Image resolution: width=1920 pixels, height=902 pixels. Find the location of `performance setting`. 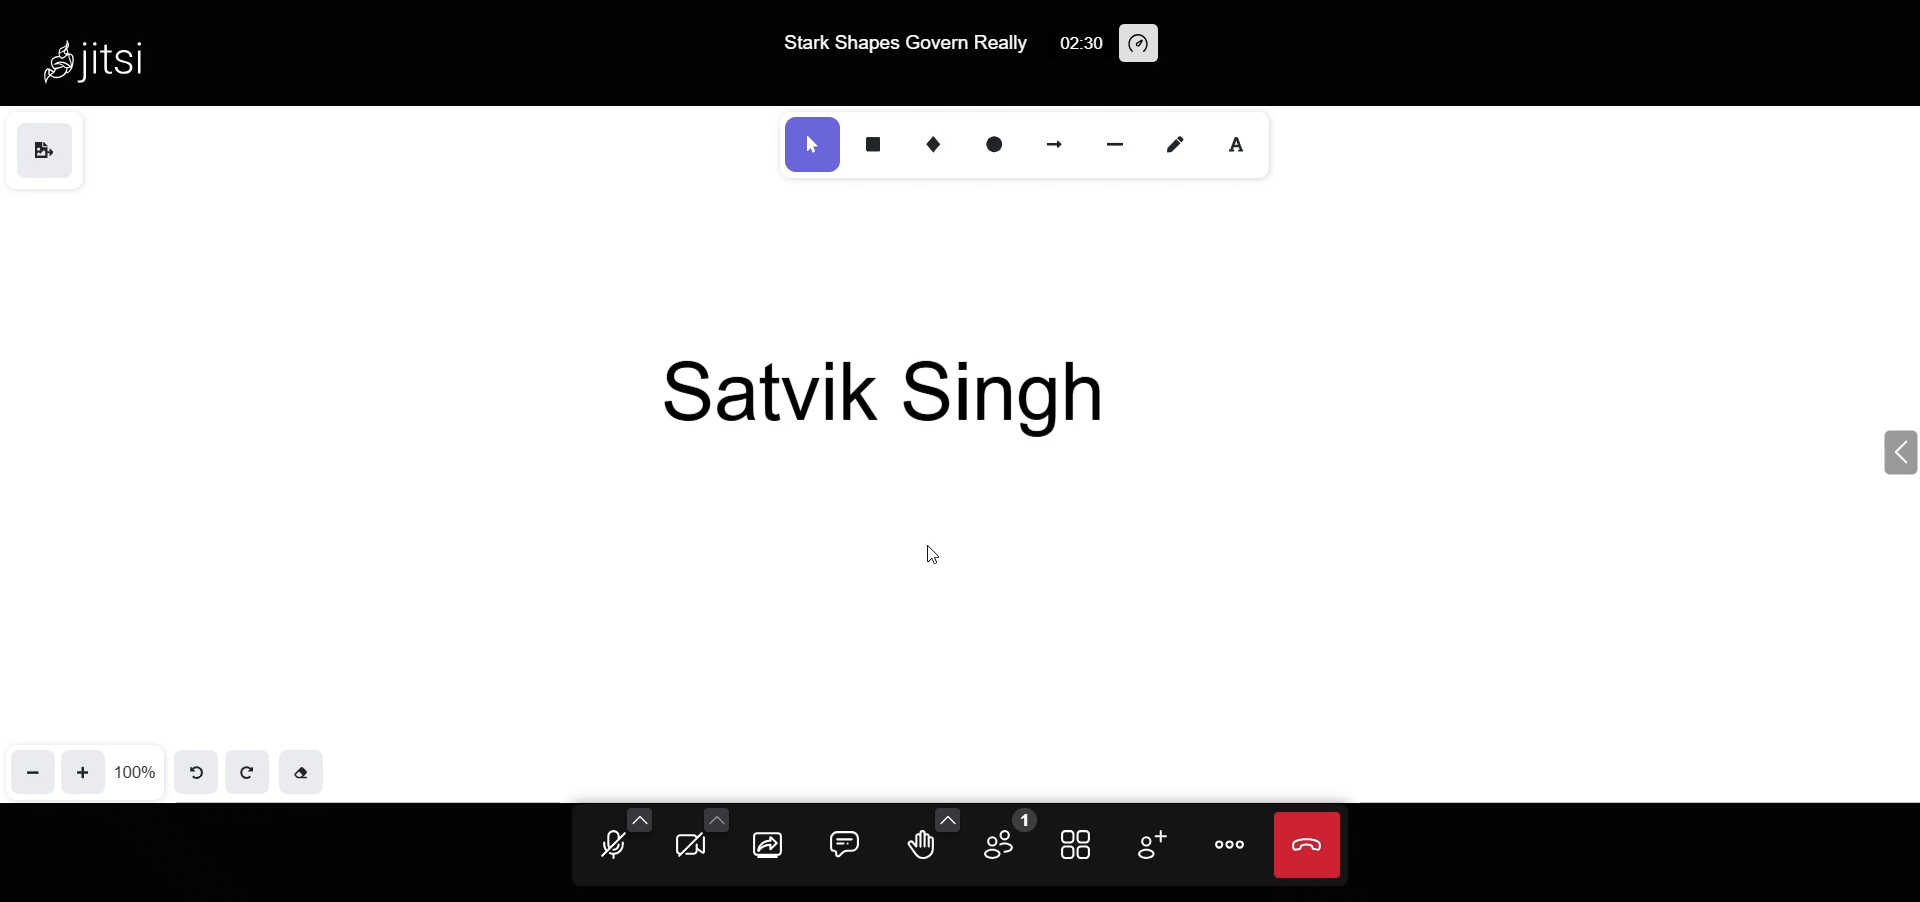

performance setting is located at coordinates (1142, 45).